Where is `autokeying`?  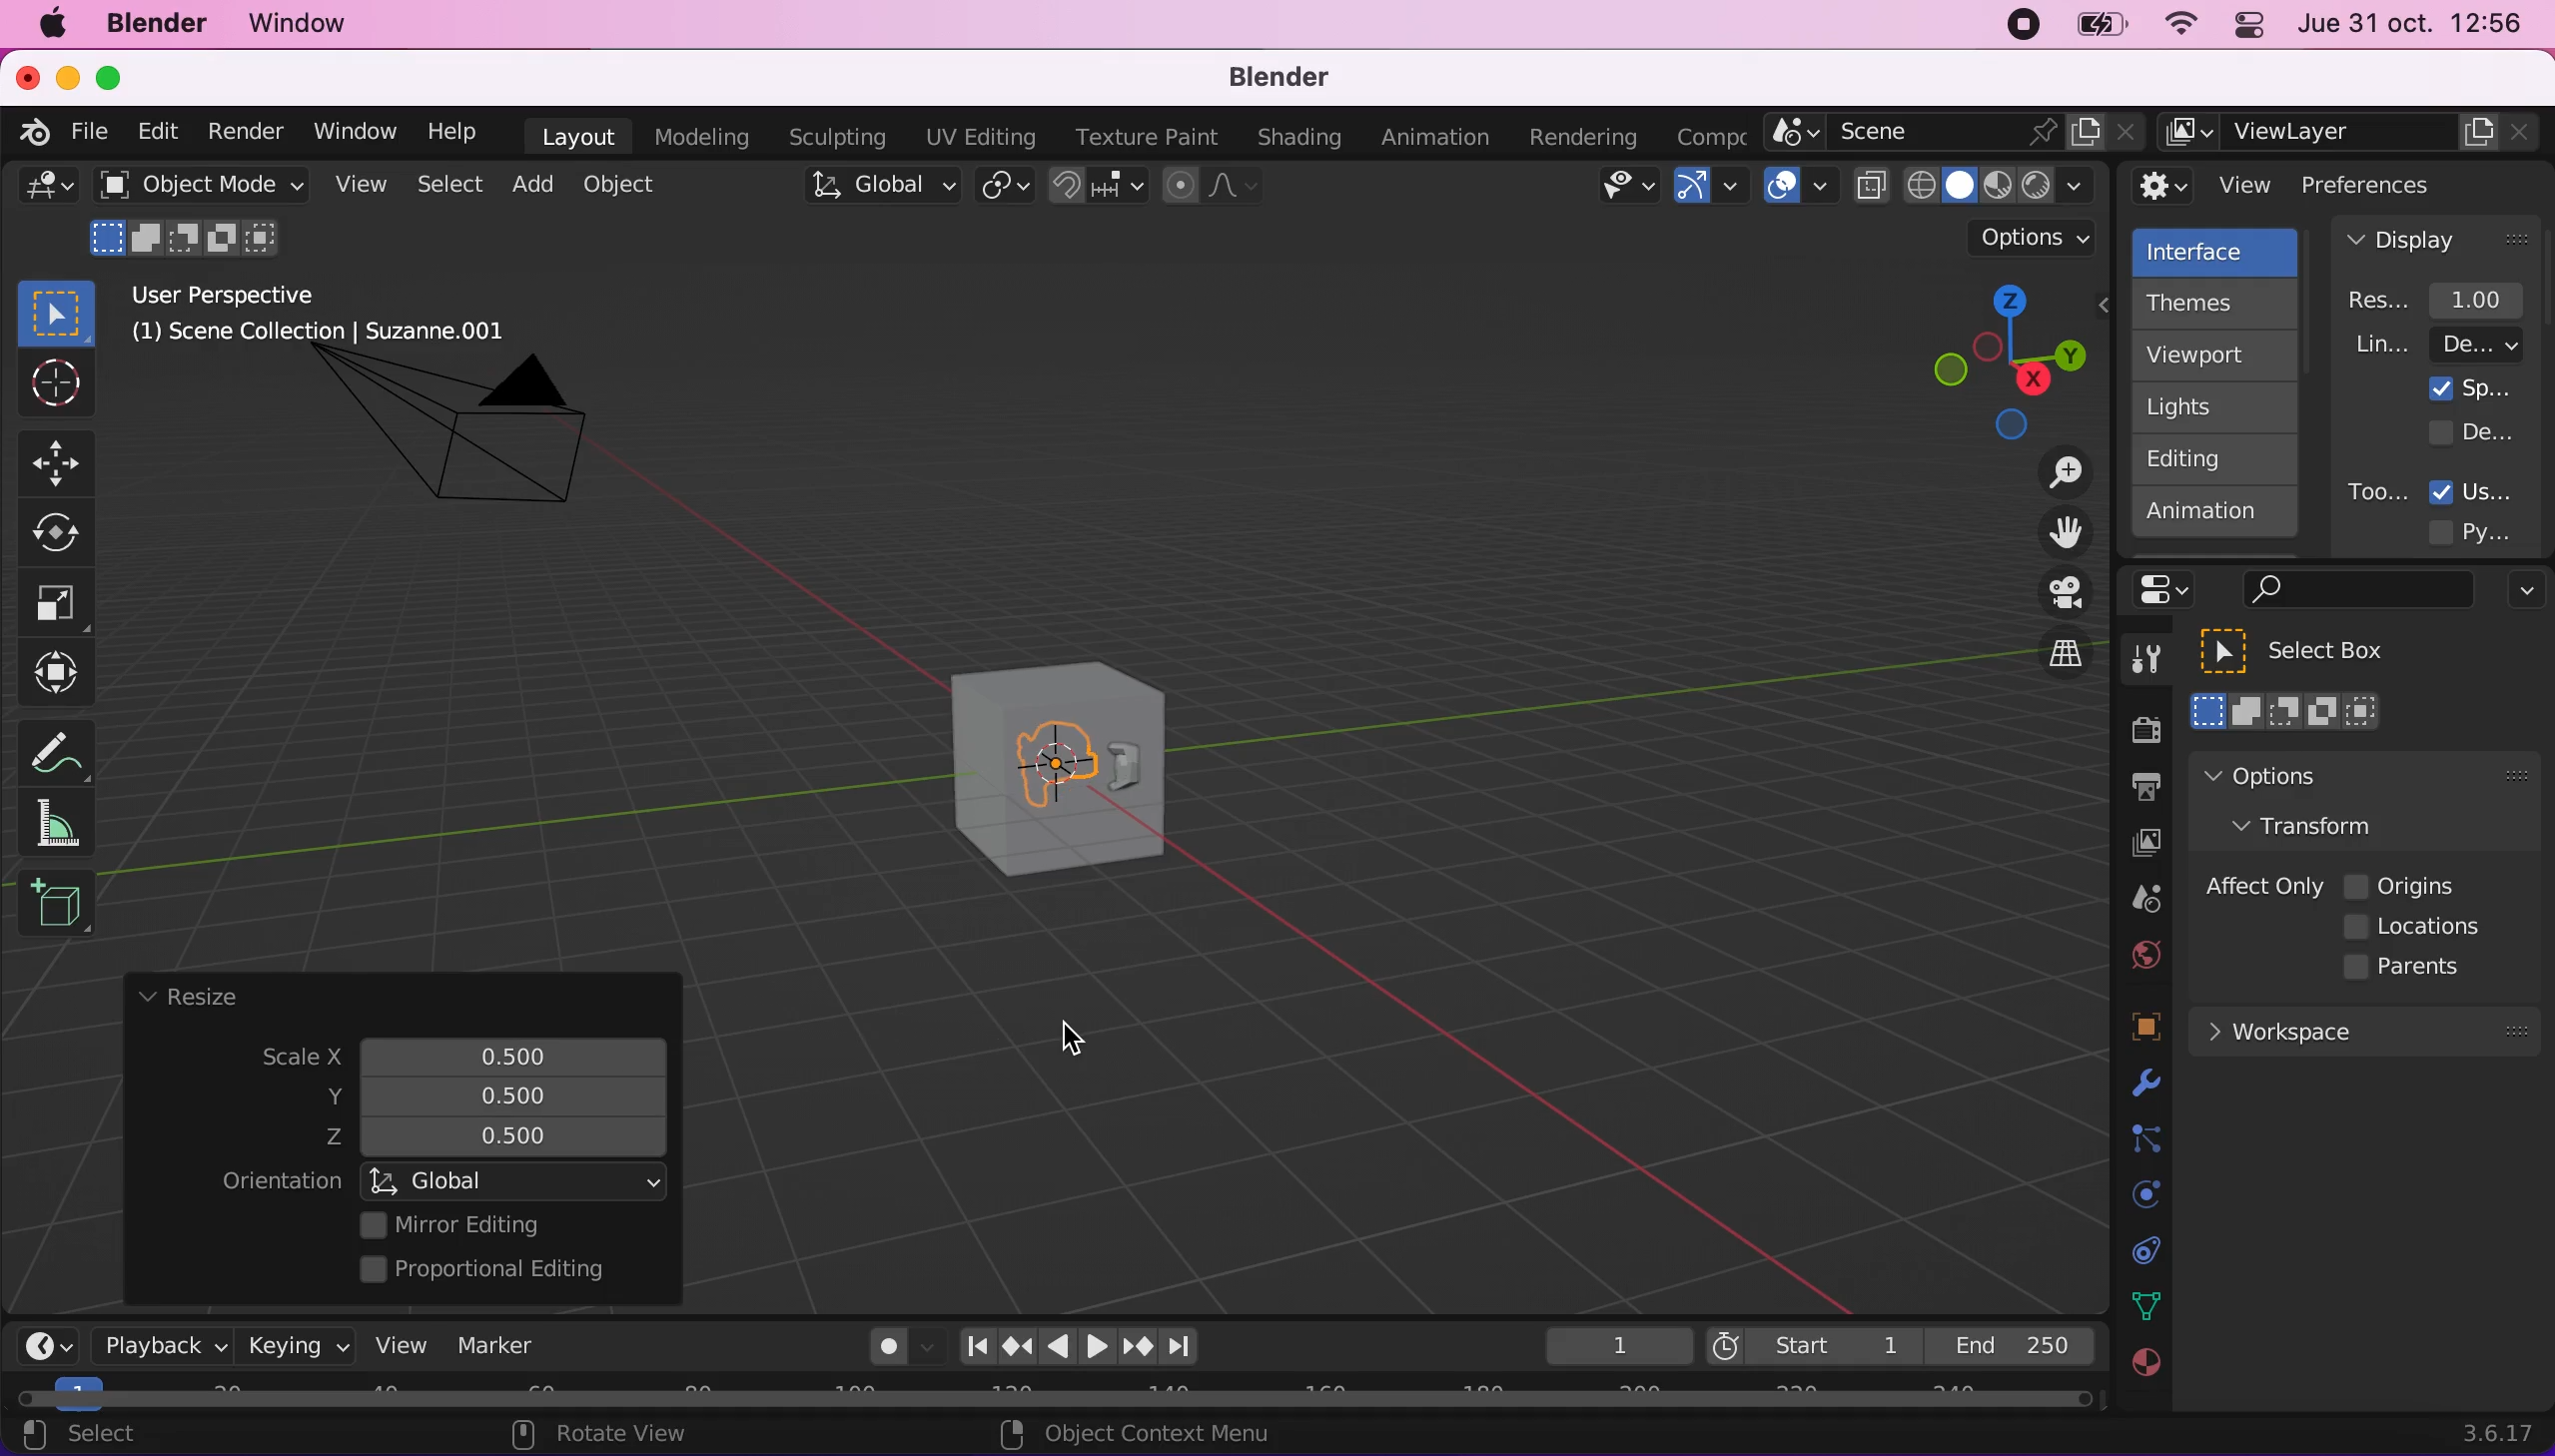
autokeying is located at coordinates (889, 1352).